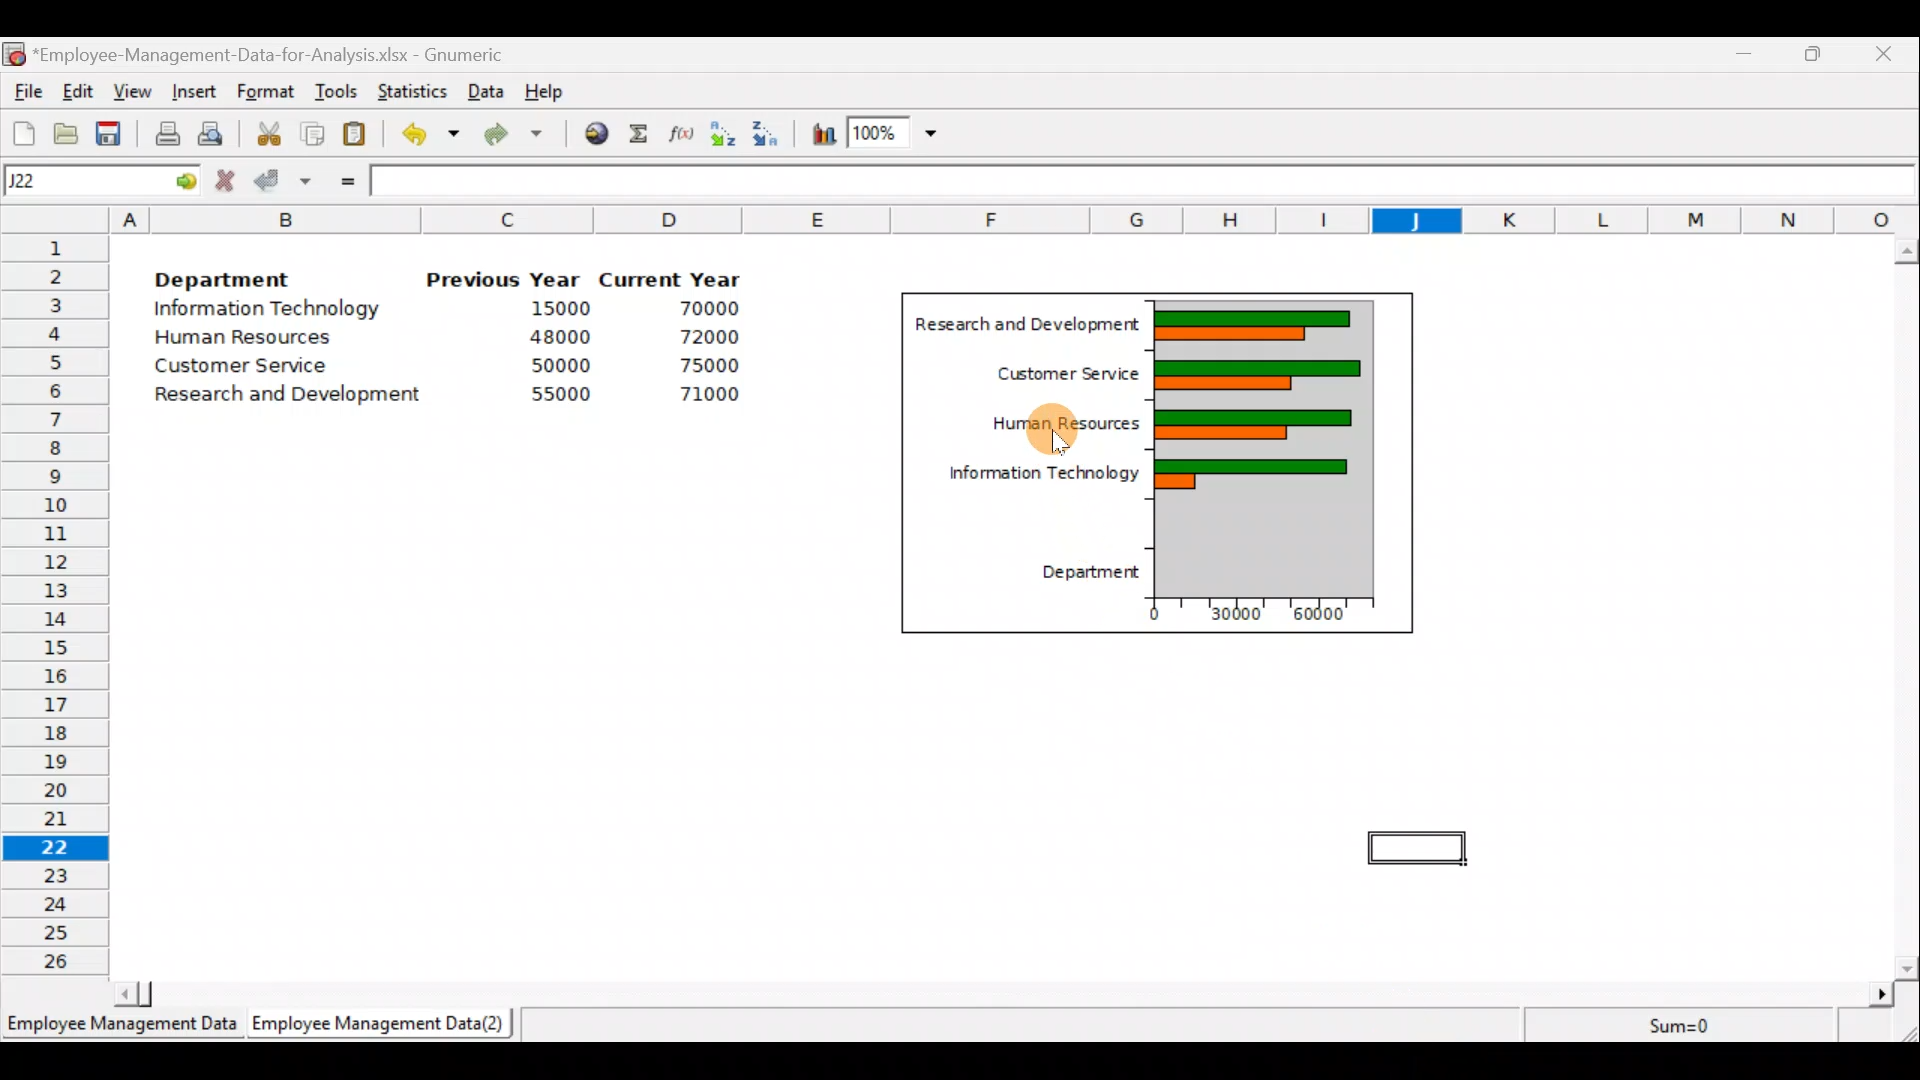  What do you see at coordinates (557, 365) in the screenshot?
I see `50000` at bounding box center [557, 365].